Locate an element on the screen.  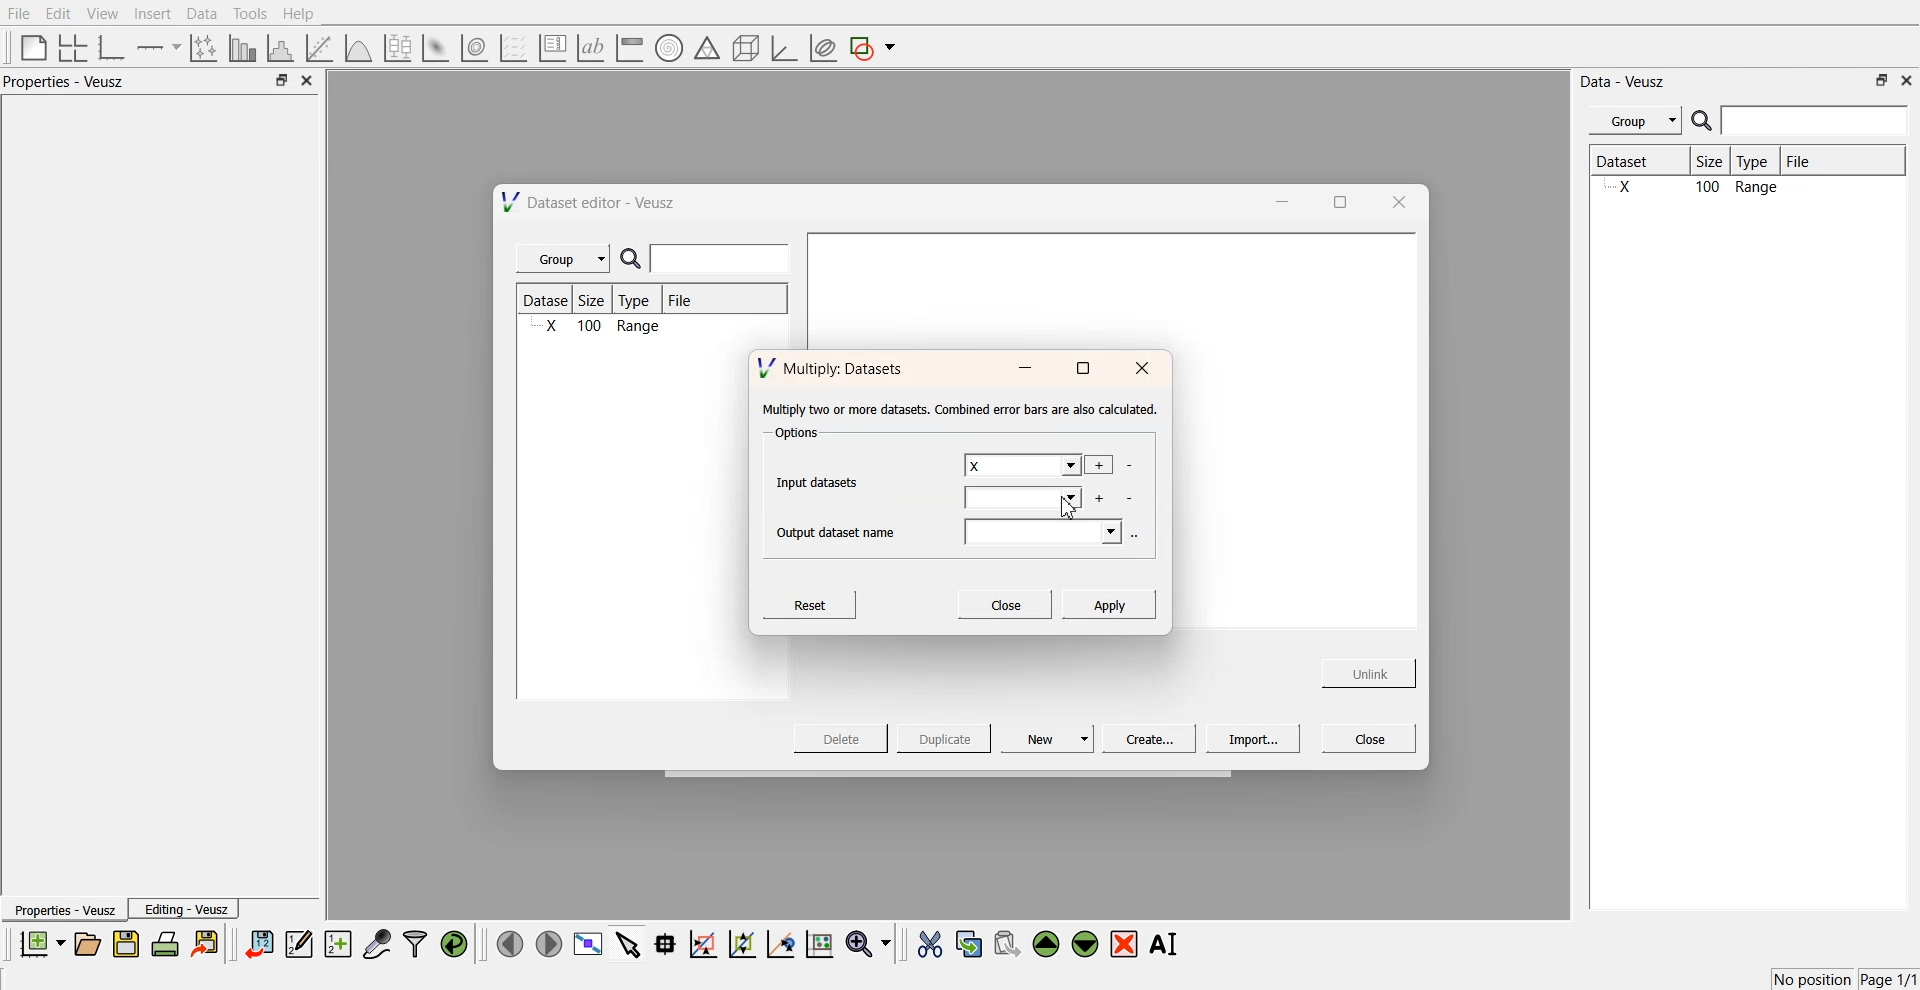
add more is located at coordinates (1098, 466).